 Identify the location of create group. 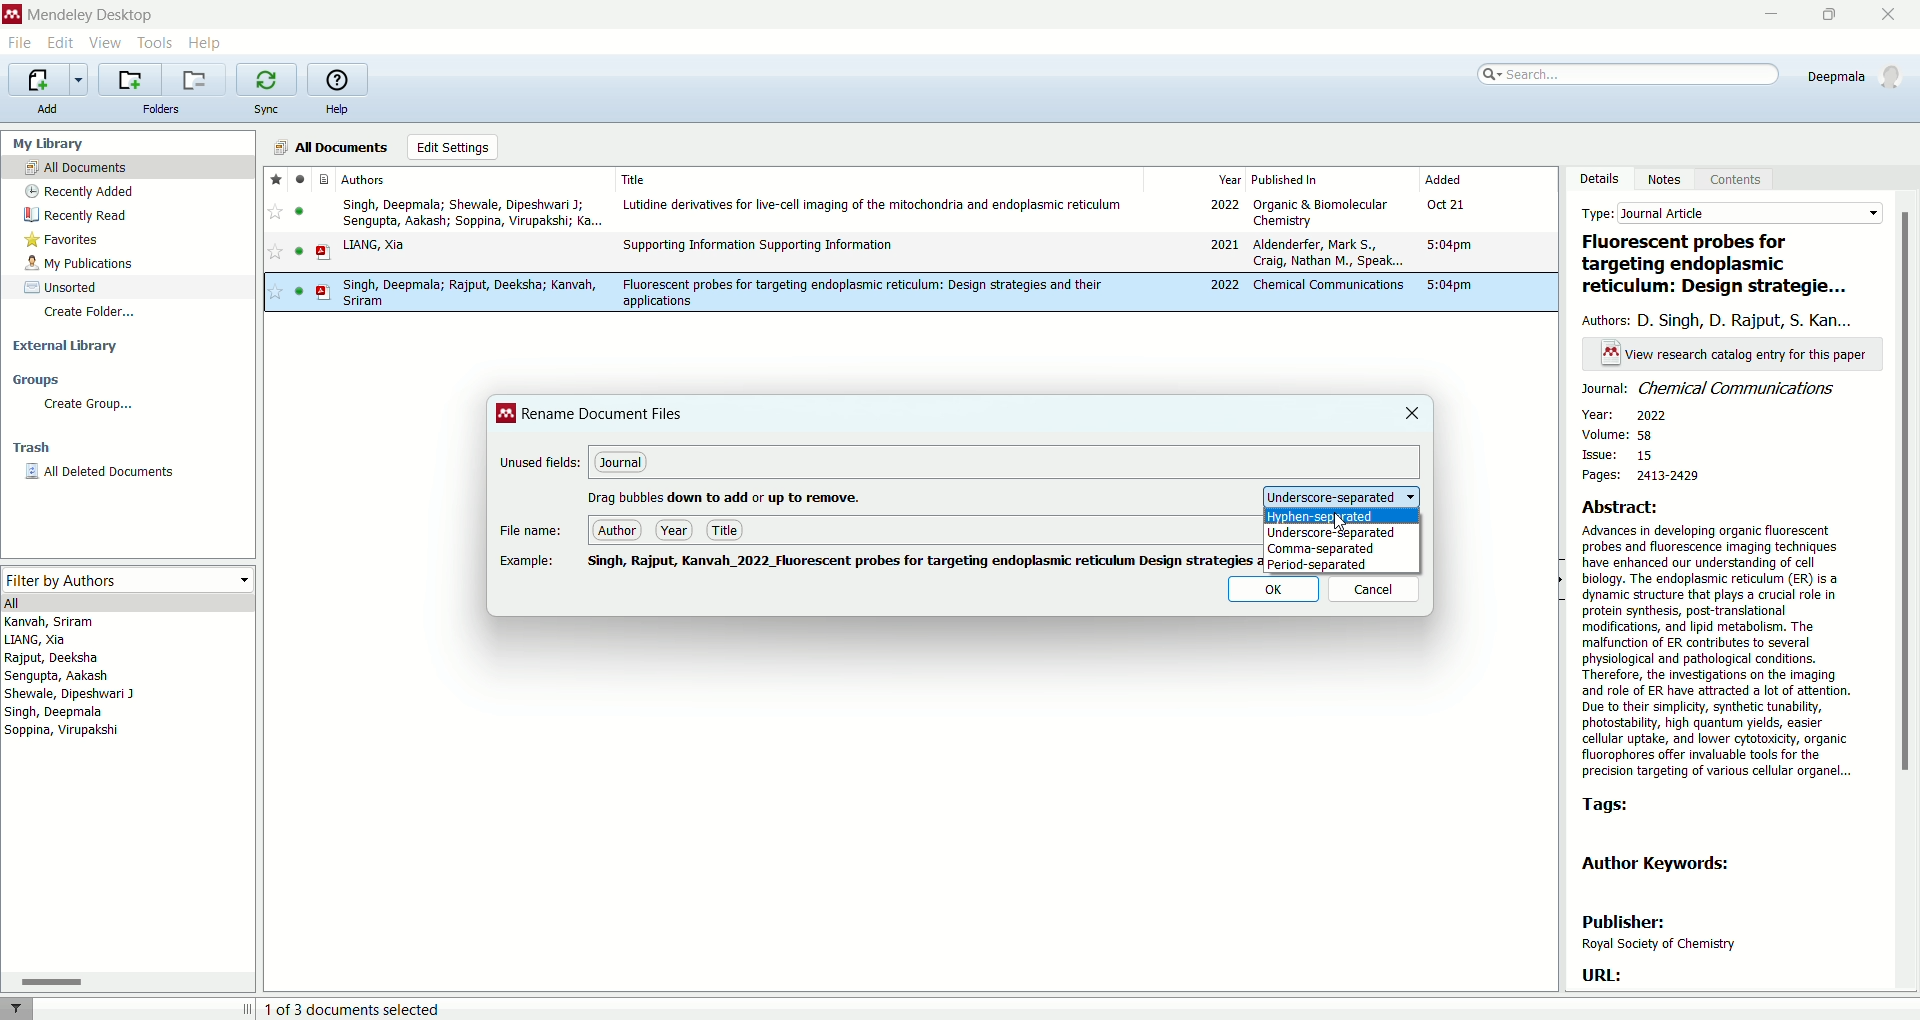
(86, 406).